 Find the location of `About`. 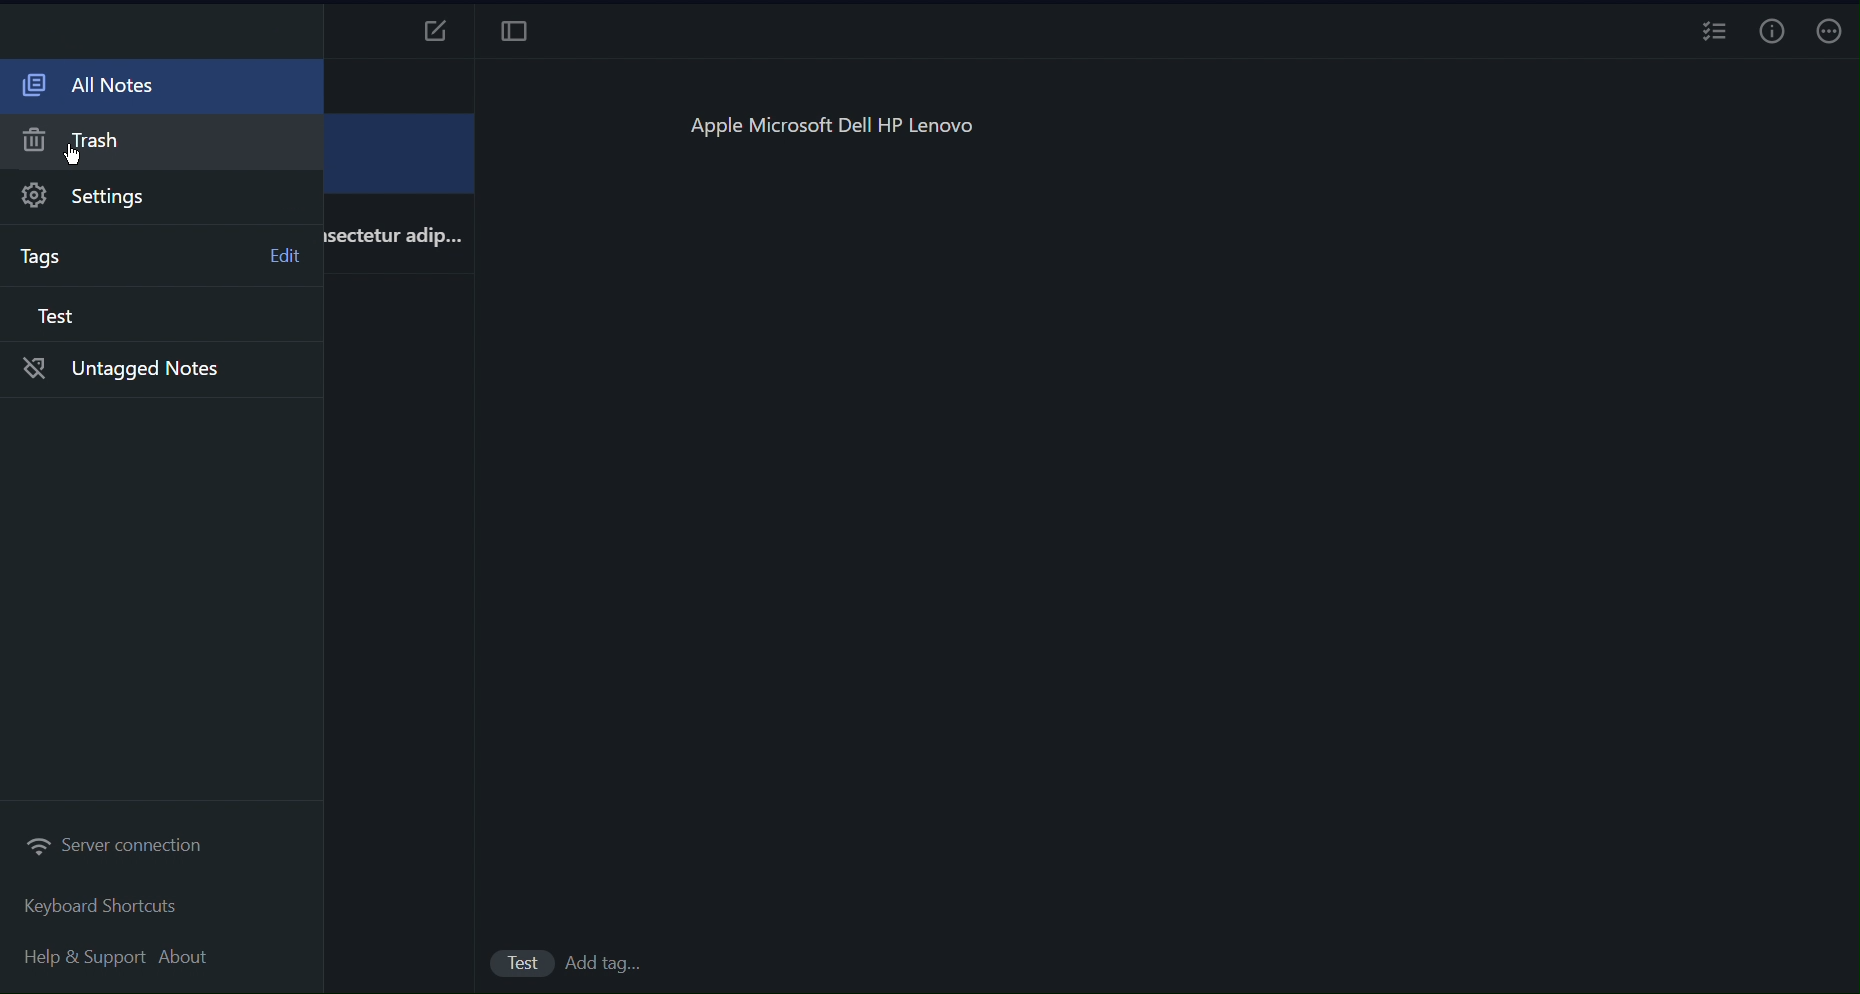

About is located at coordinates (189, 955).